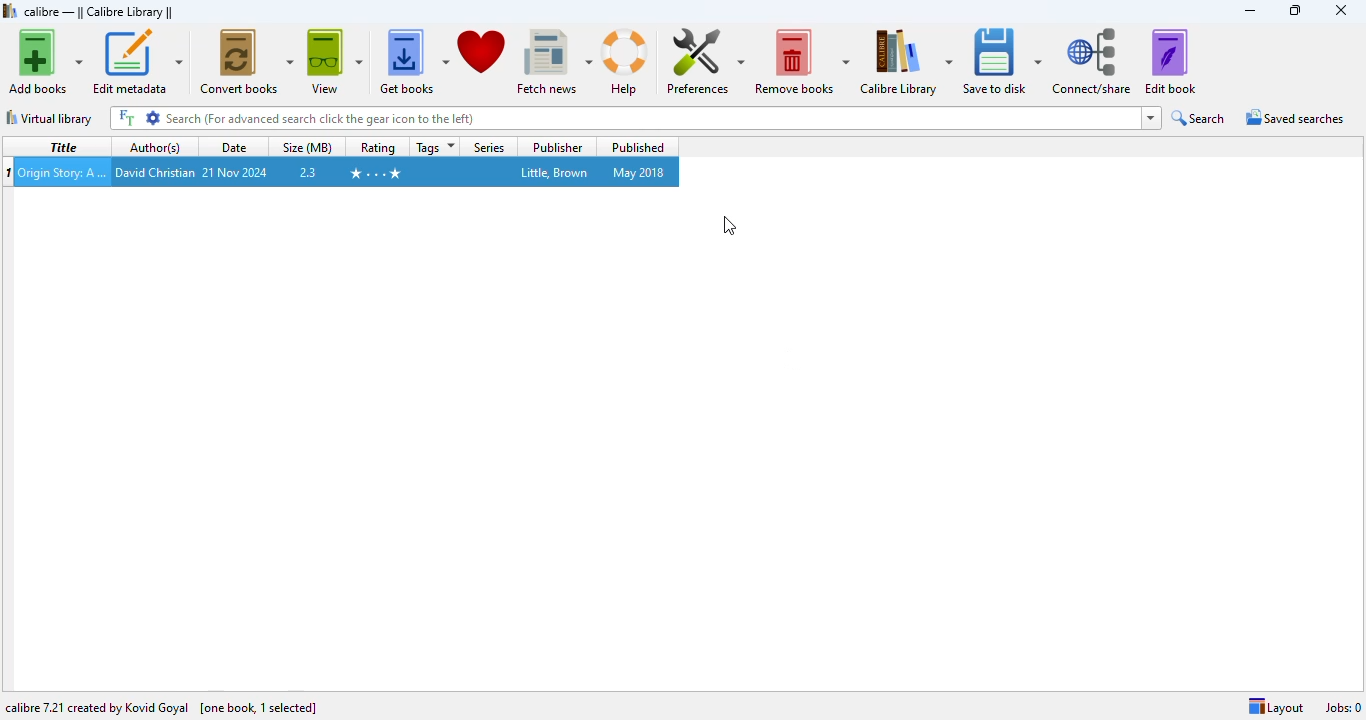  I want to click on index number, so click(9, 172).